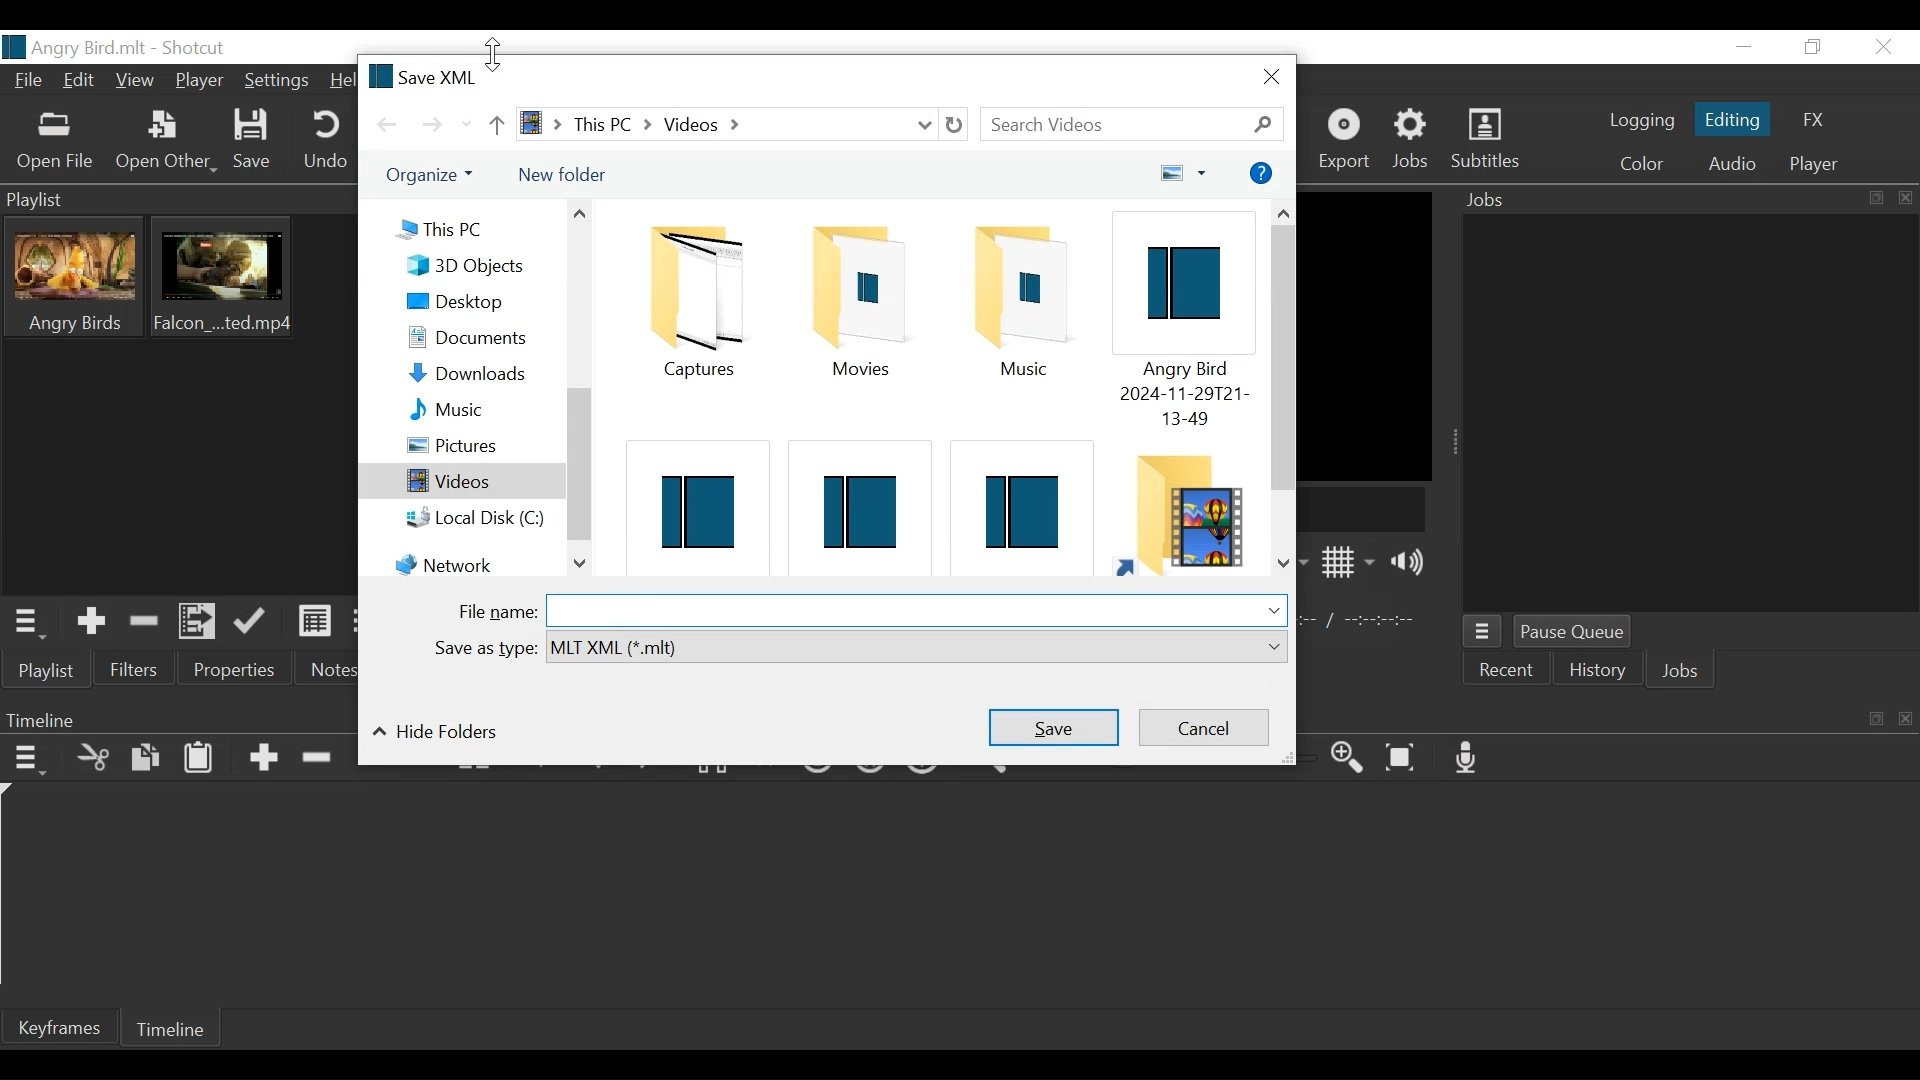 The height and width of the screenshot is (1080, 1920). What do you see at coordinates (1599, 673) in the screenshot?
I see `History` at bounding box center [1599, 673].